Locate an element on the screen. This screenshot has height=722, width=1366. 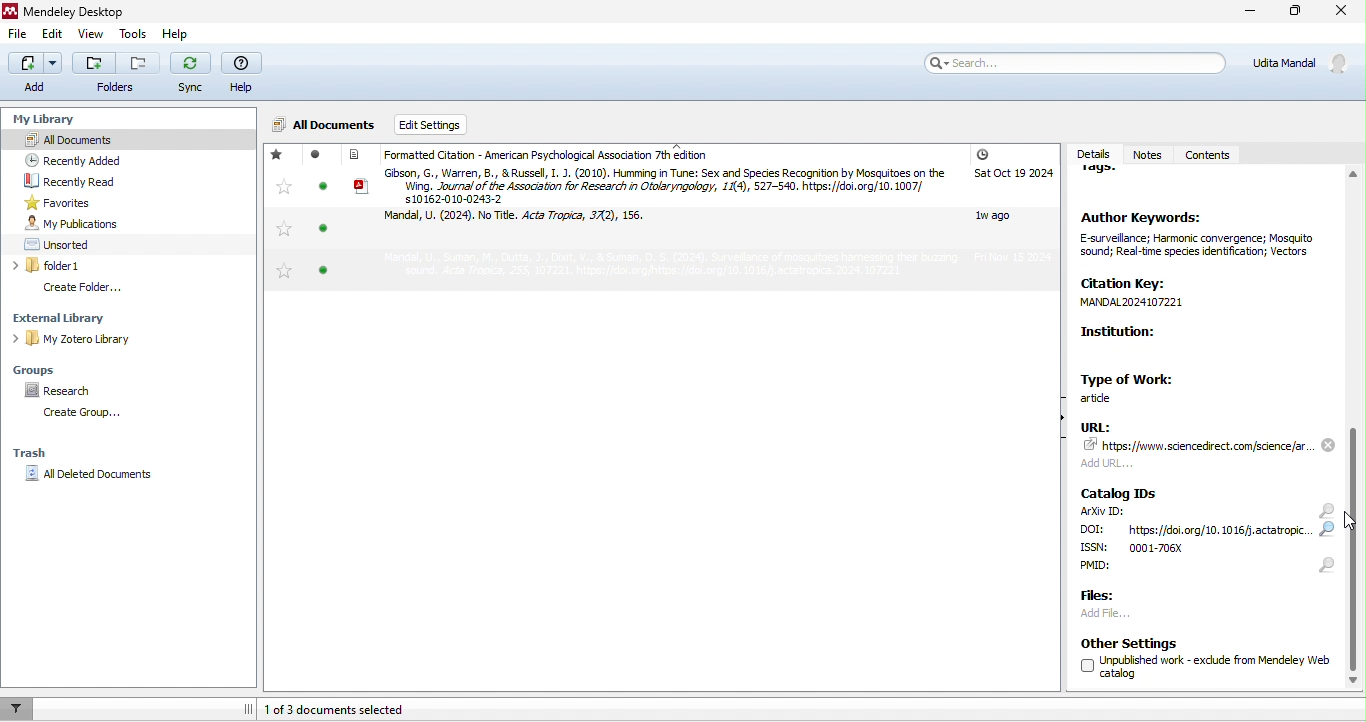
show/hide is located at coordinates (1056, 429).